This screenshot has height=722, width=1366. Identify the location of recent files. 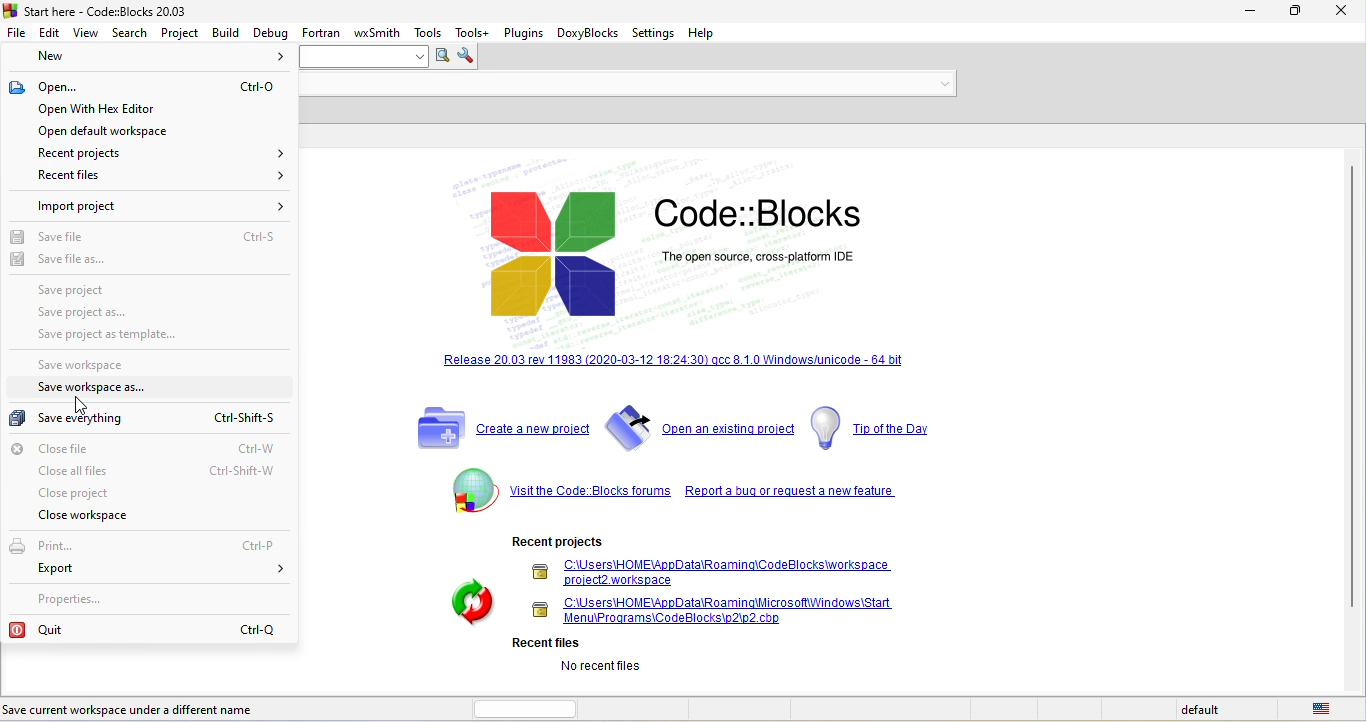
(153, 176).